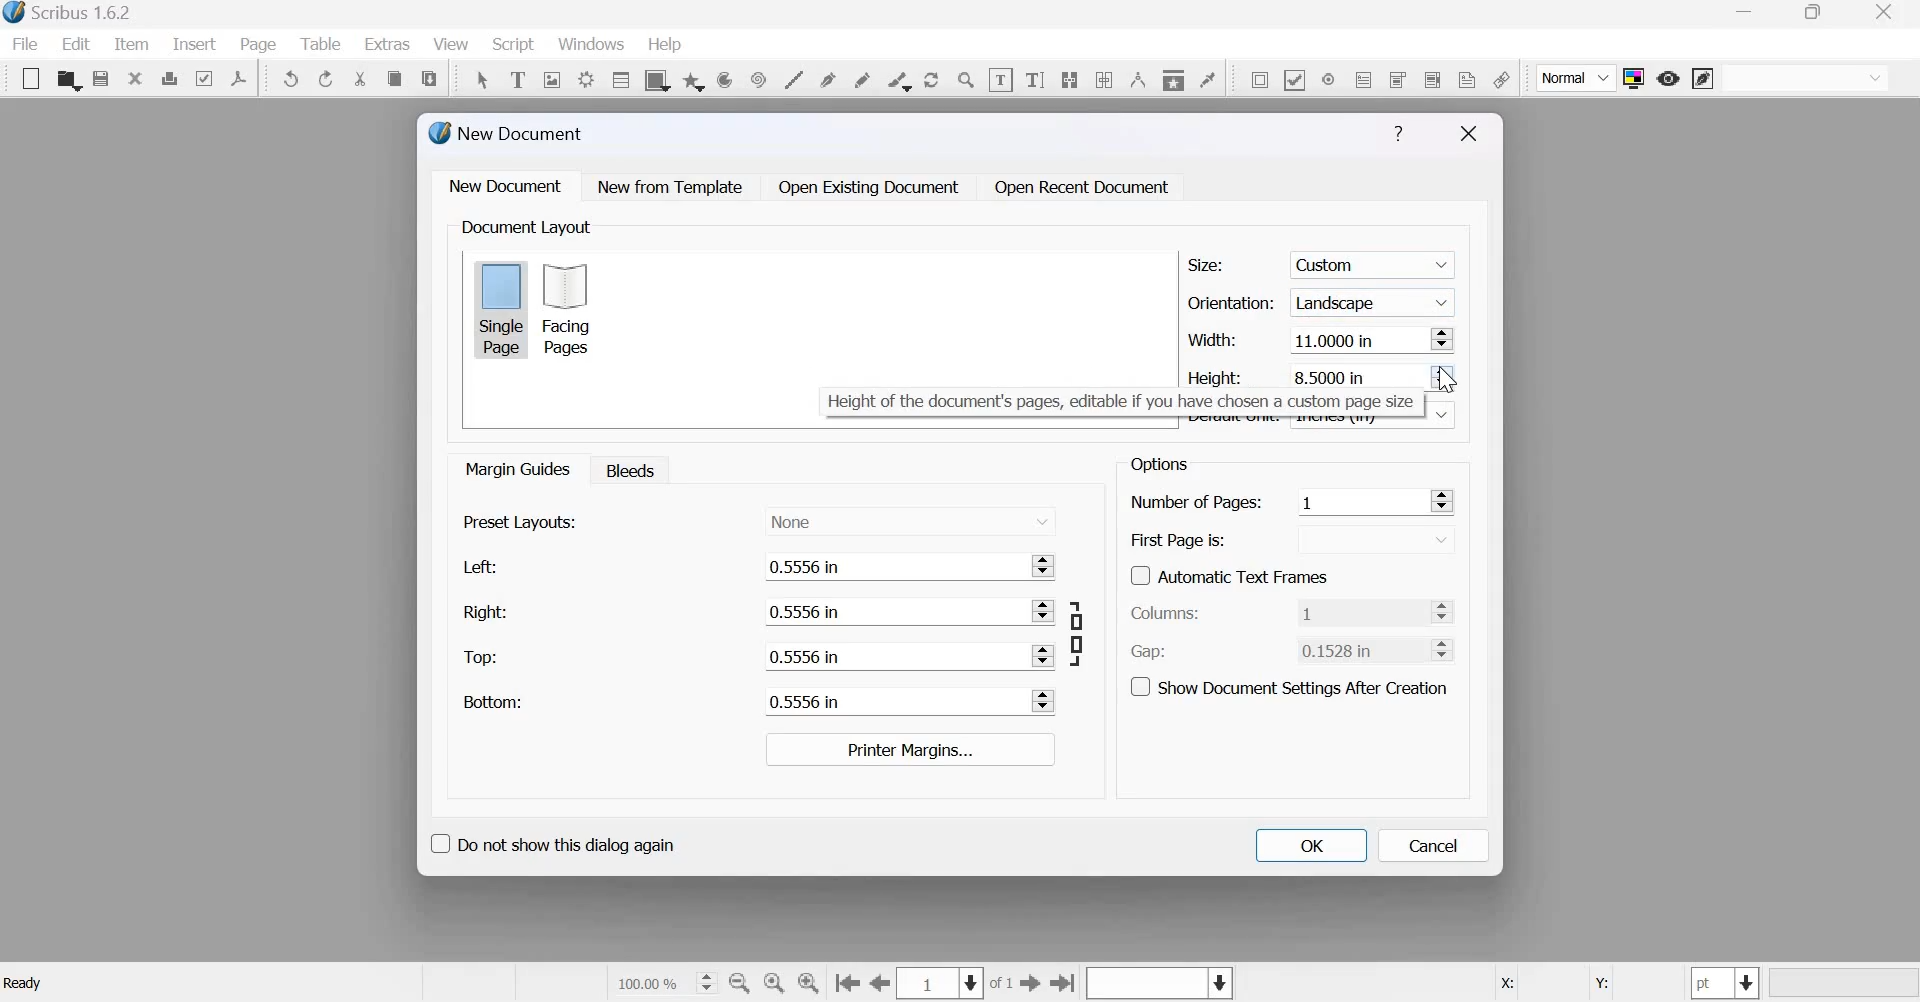 The image size is (1920, 1002). Describe the element at coordinates (793, 78) in the screenshot. I see `line` at that location.